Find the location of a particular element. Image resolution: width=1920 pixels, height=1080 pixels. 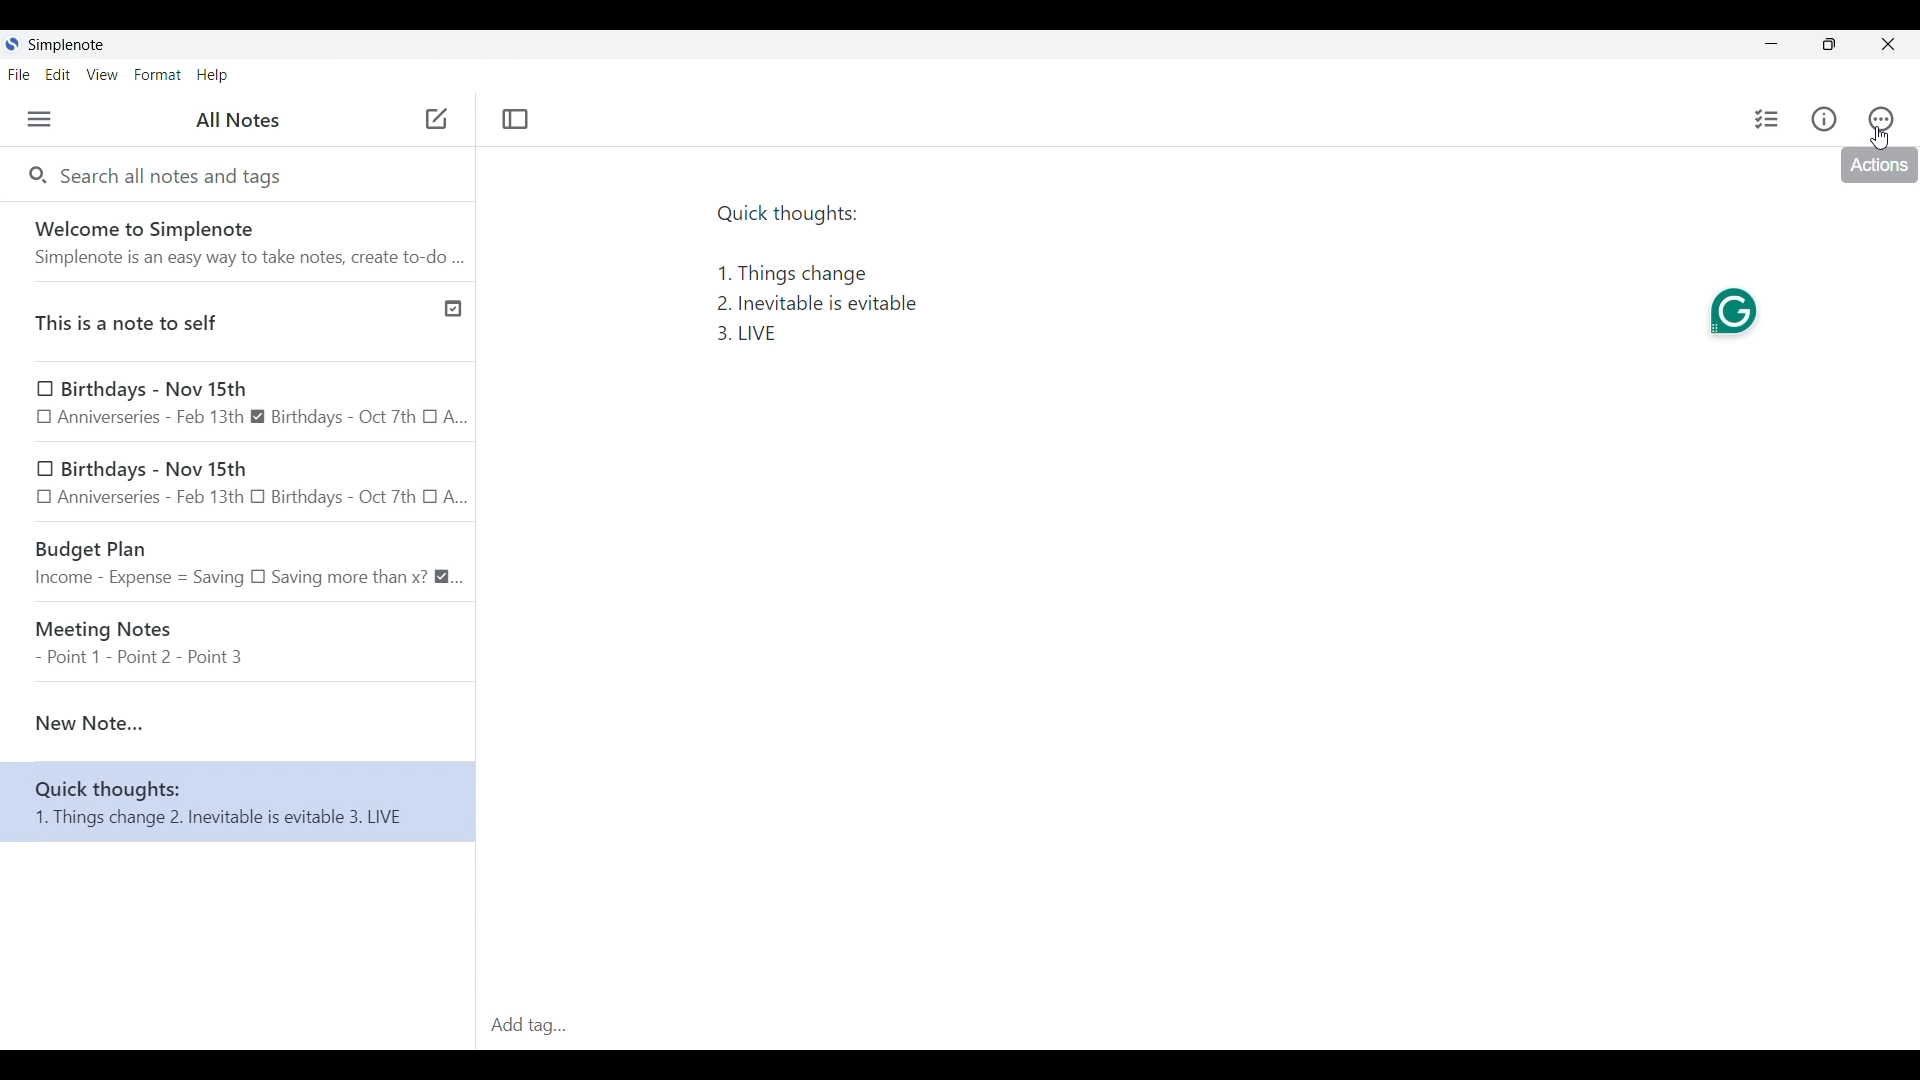

Minimize is located at coordinates (1771, 44).